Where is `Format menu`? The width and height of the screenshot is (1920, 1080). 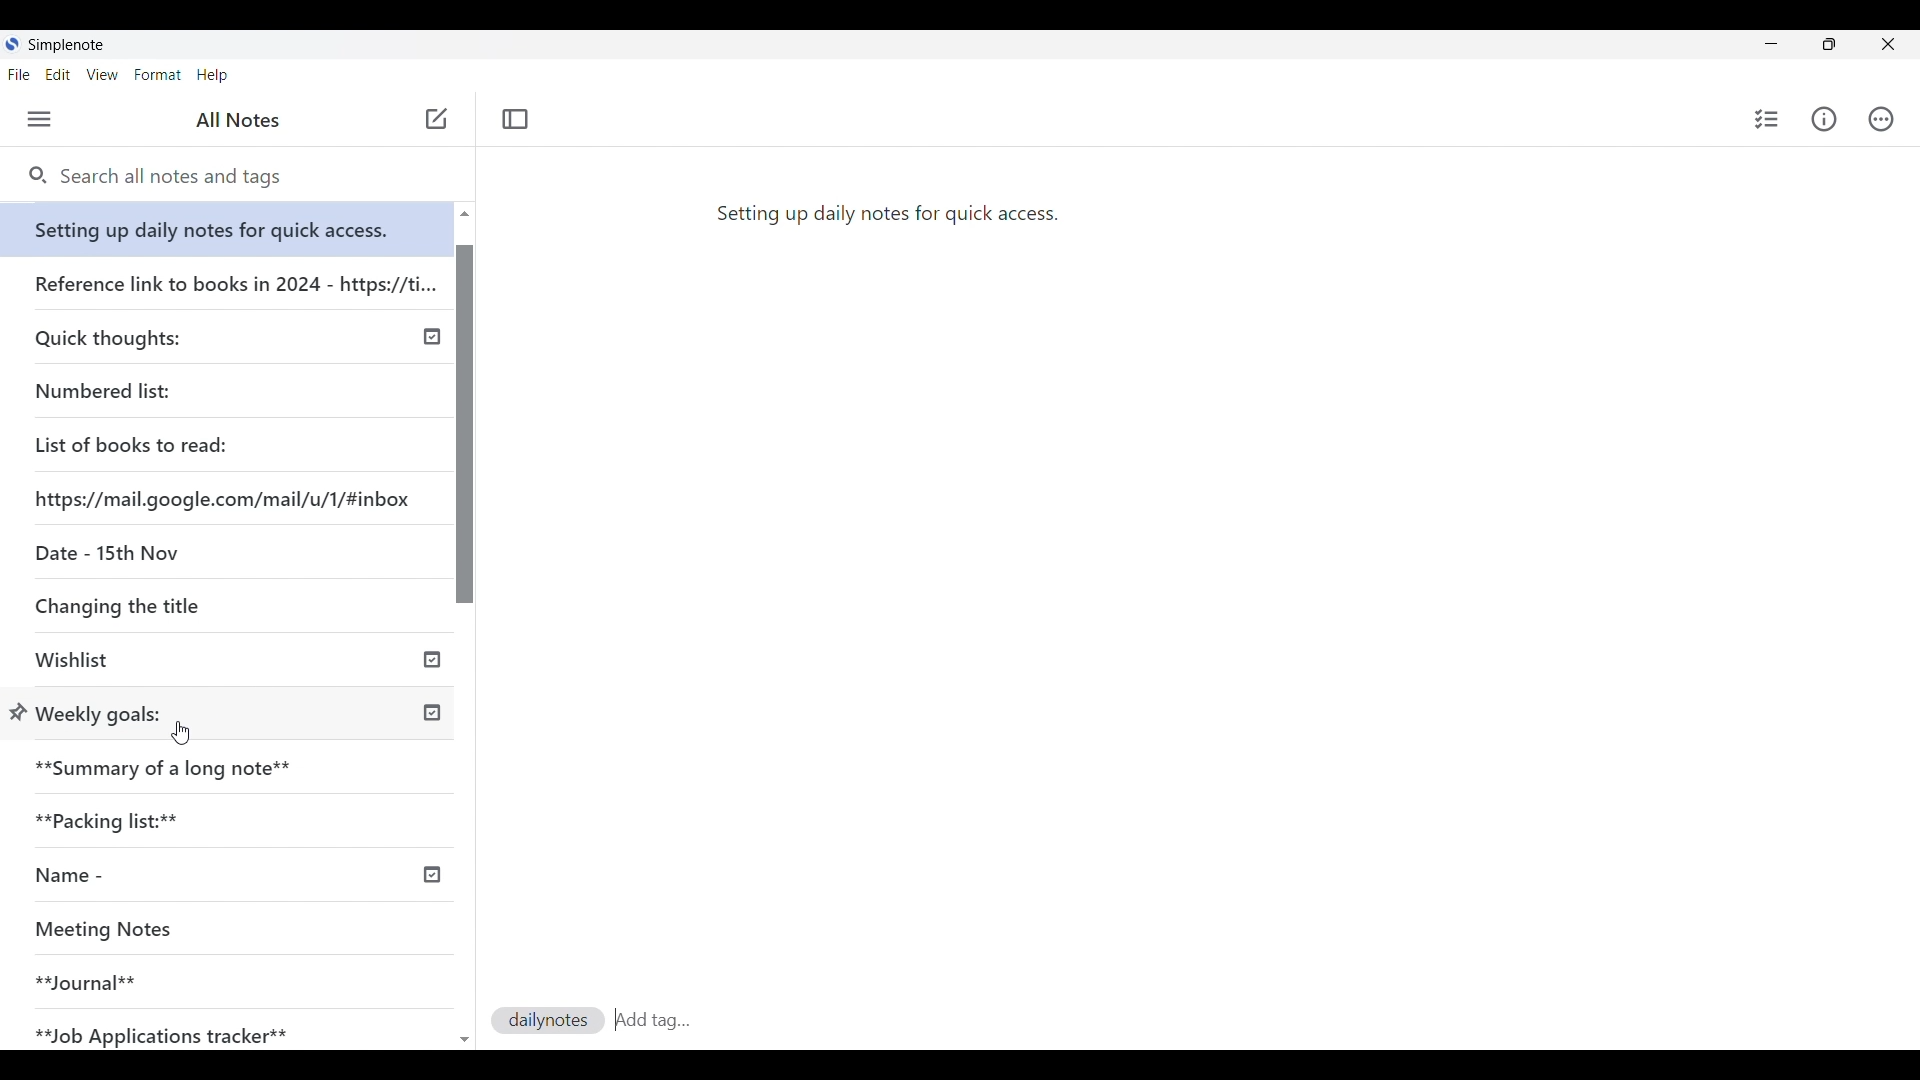 Format menu is located at coordinates (158, 75).